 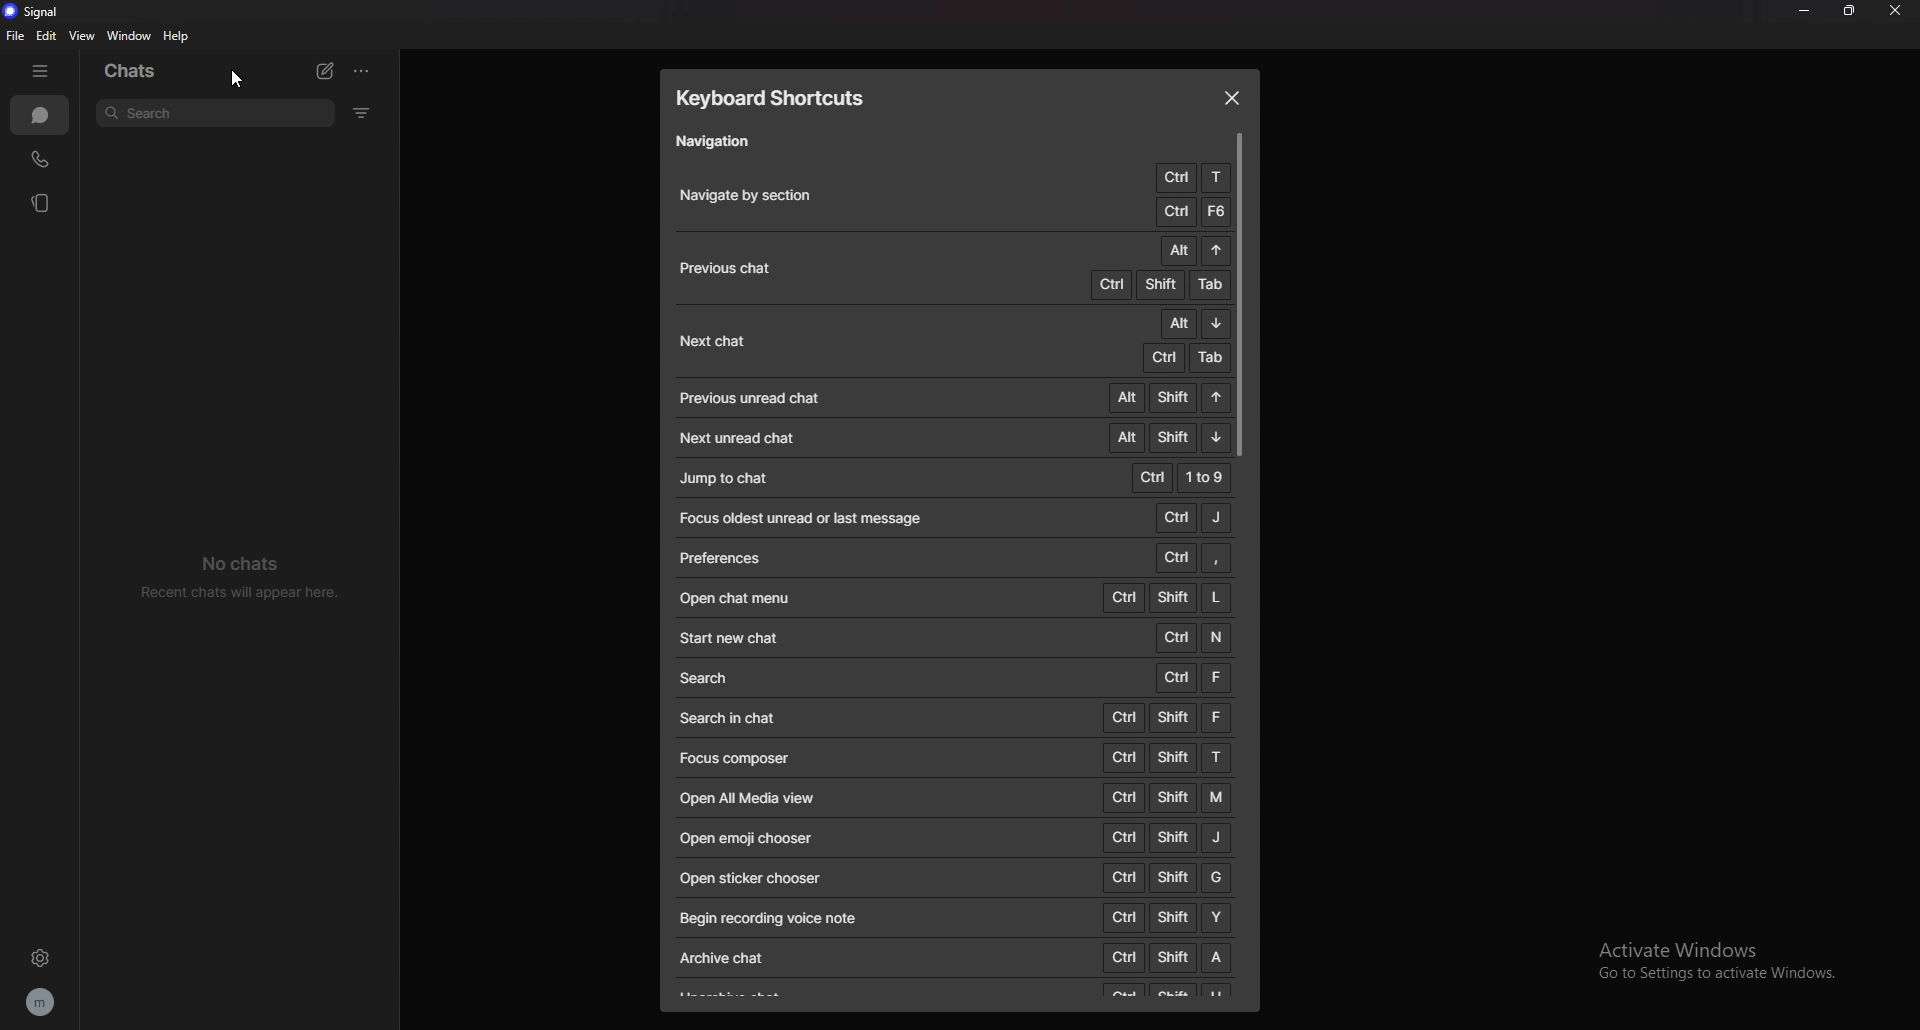 What do you see at coordinates (748, 837) in the screenshot?
I see `open emoji chooser` at bounding box center [748, 837].